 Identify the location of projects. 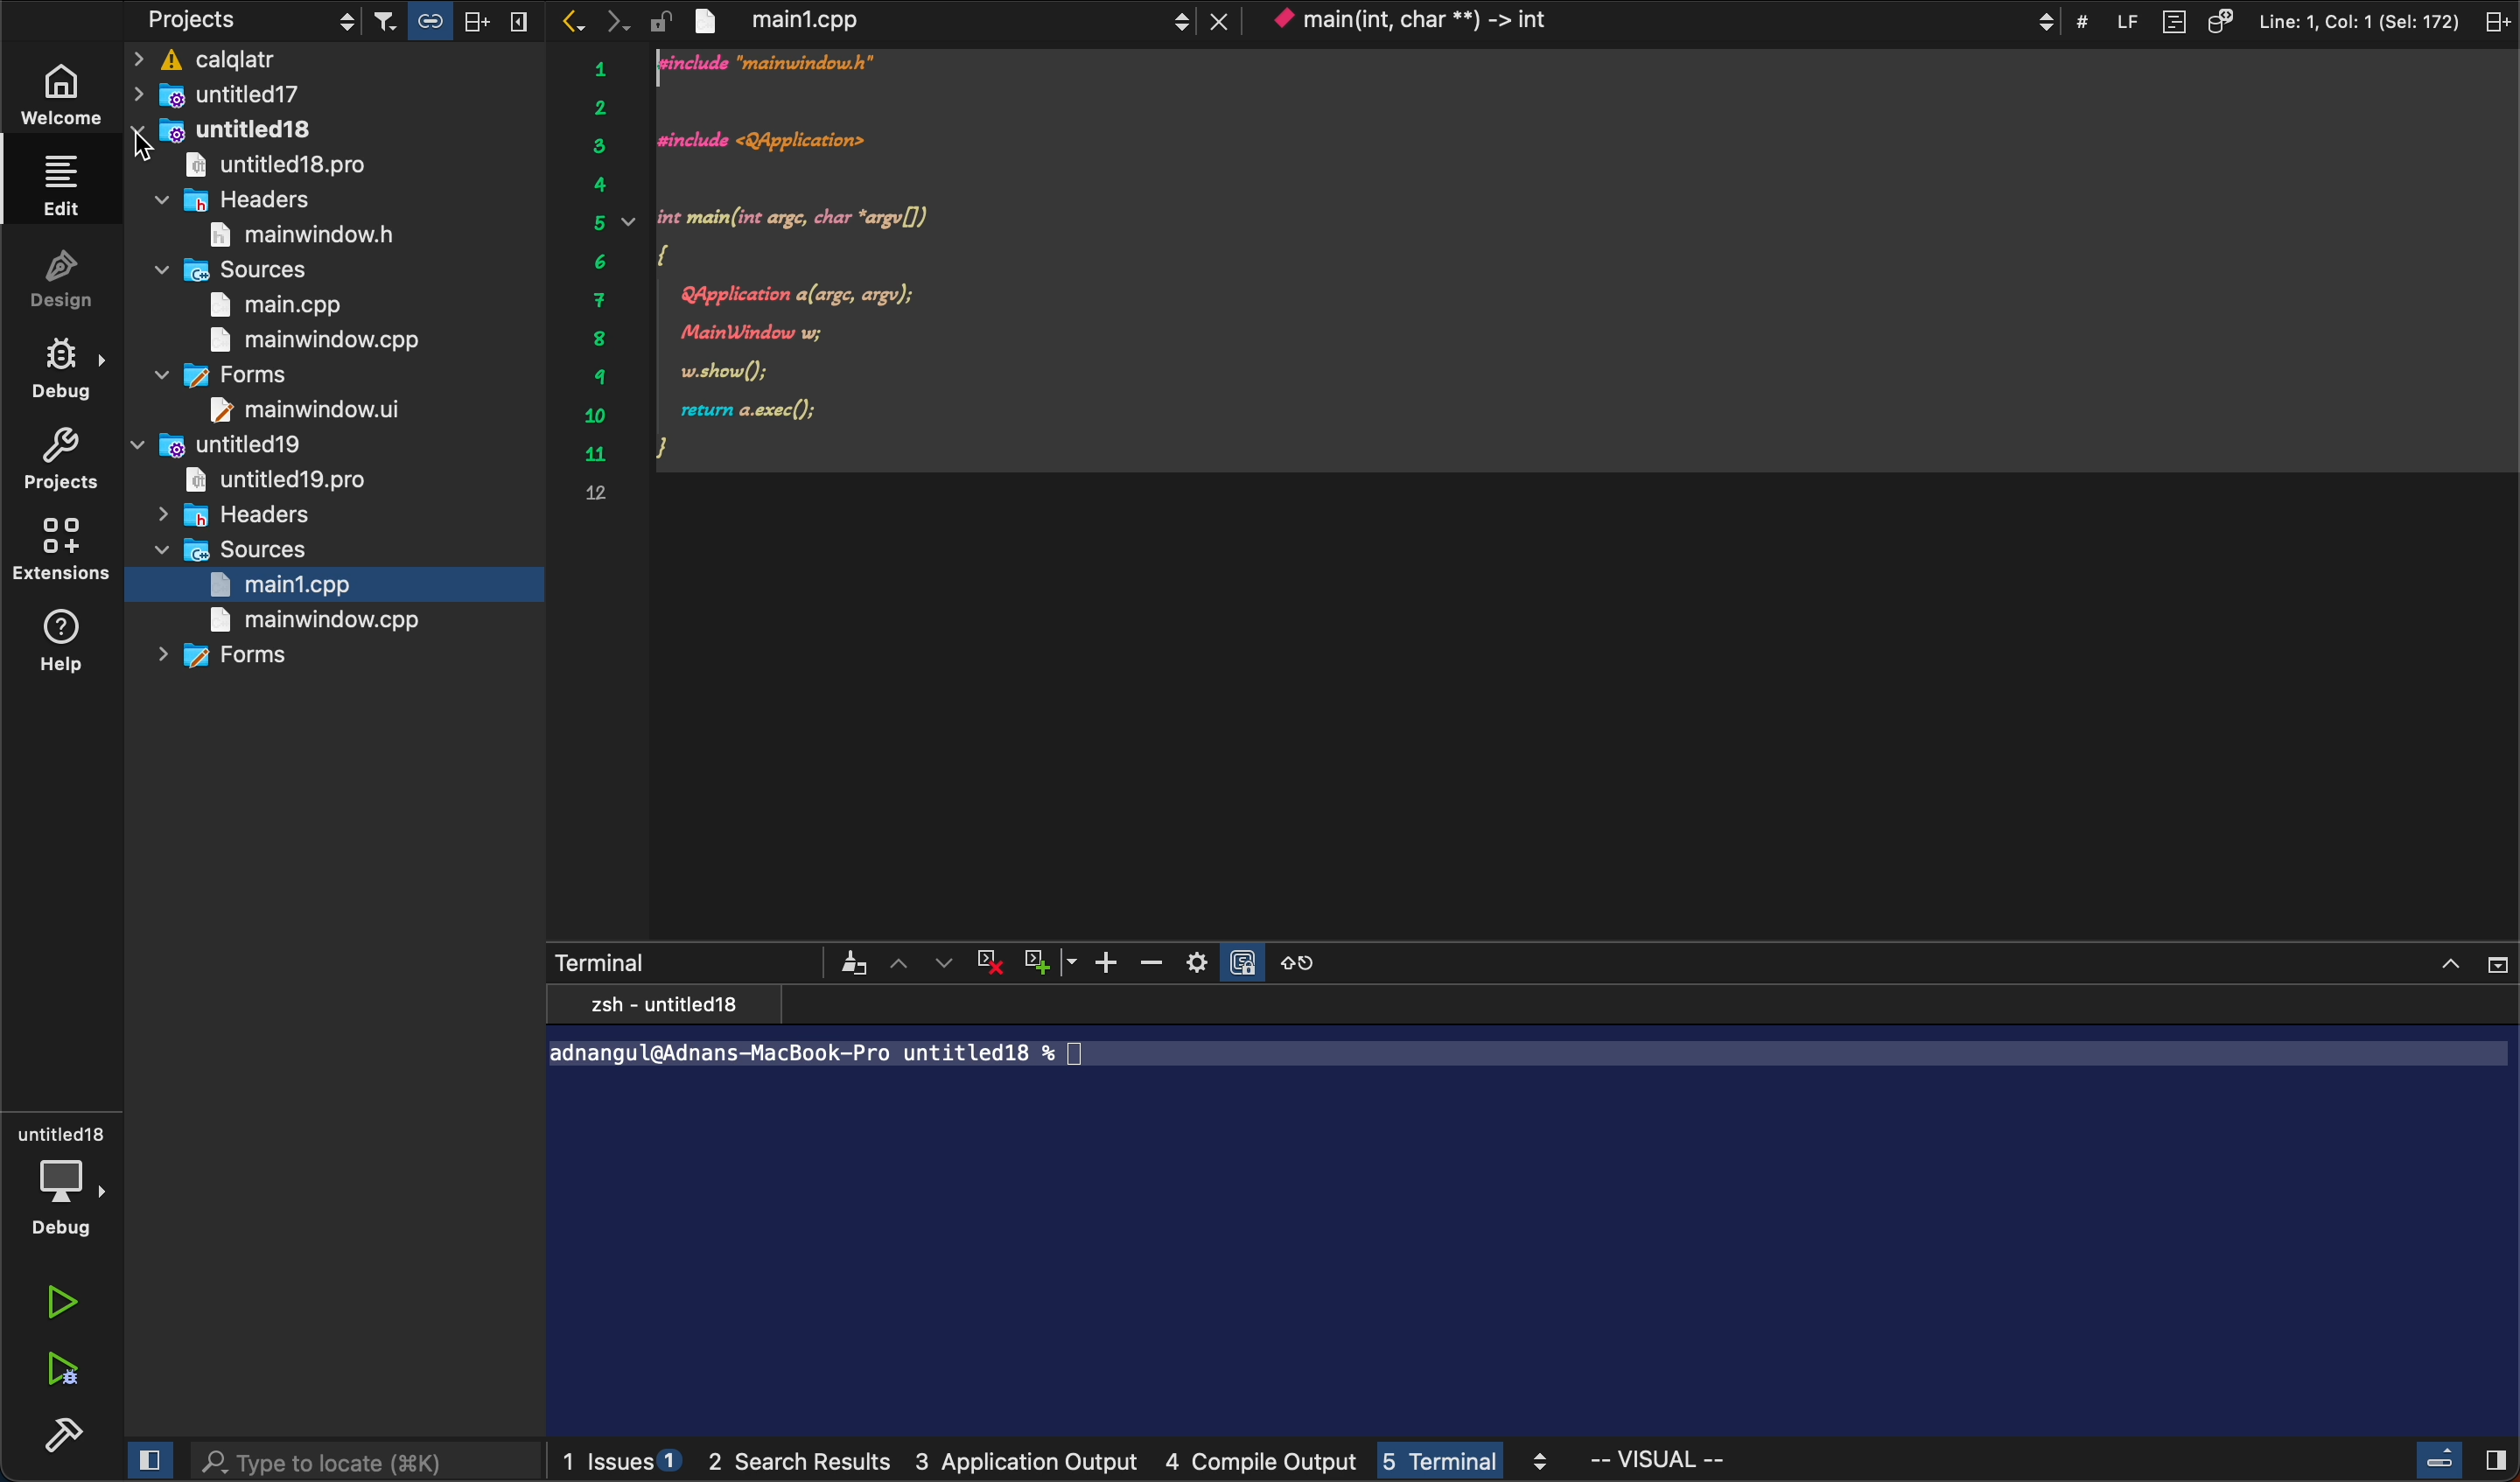
(70, 462).